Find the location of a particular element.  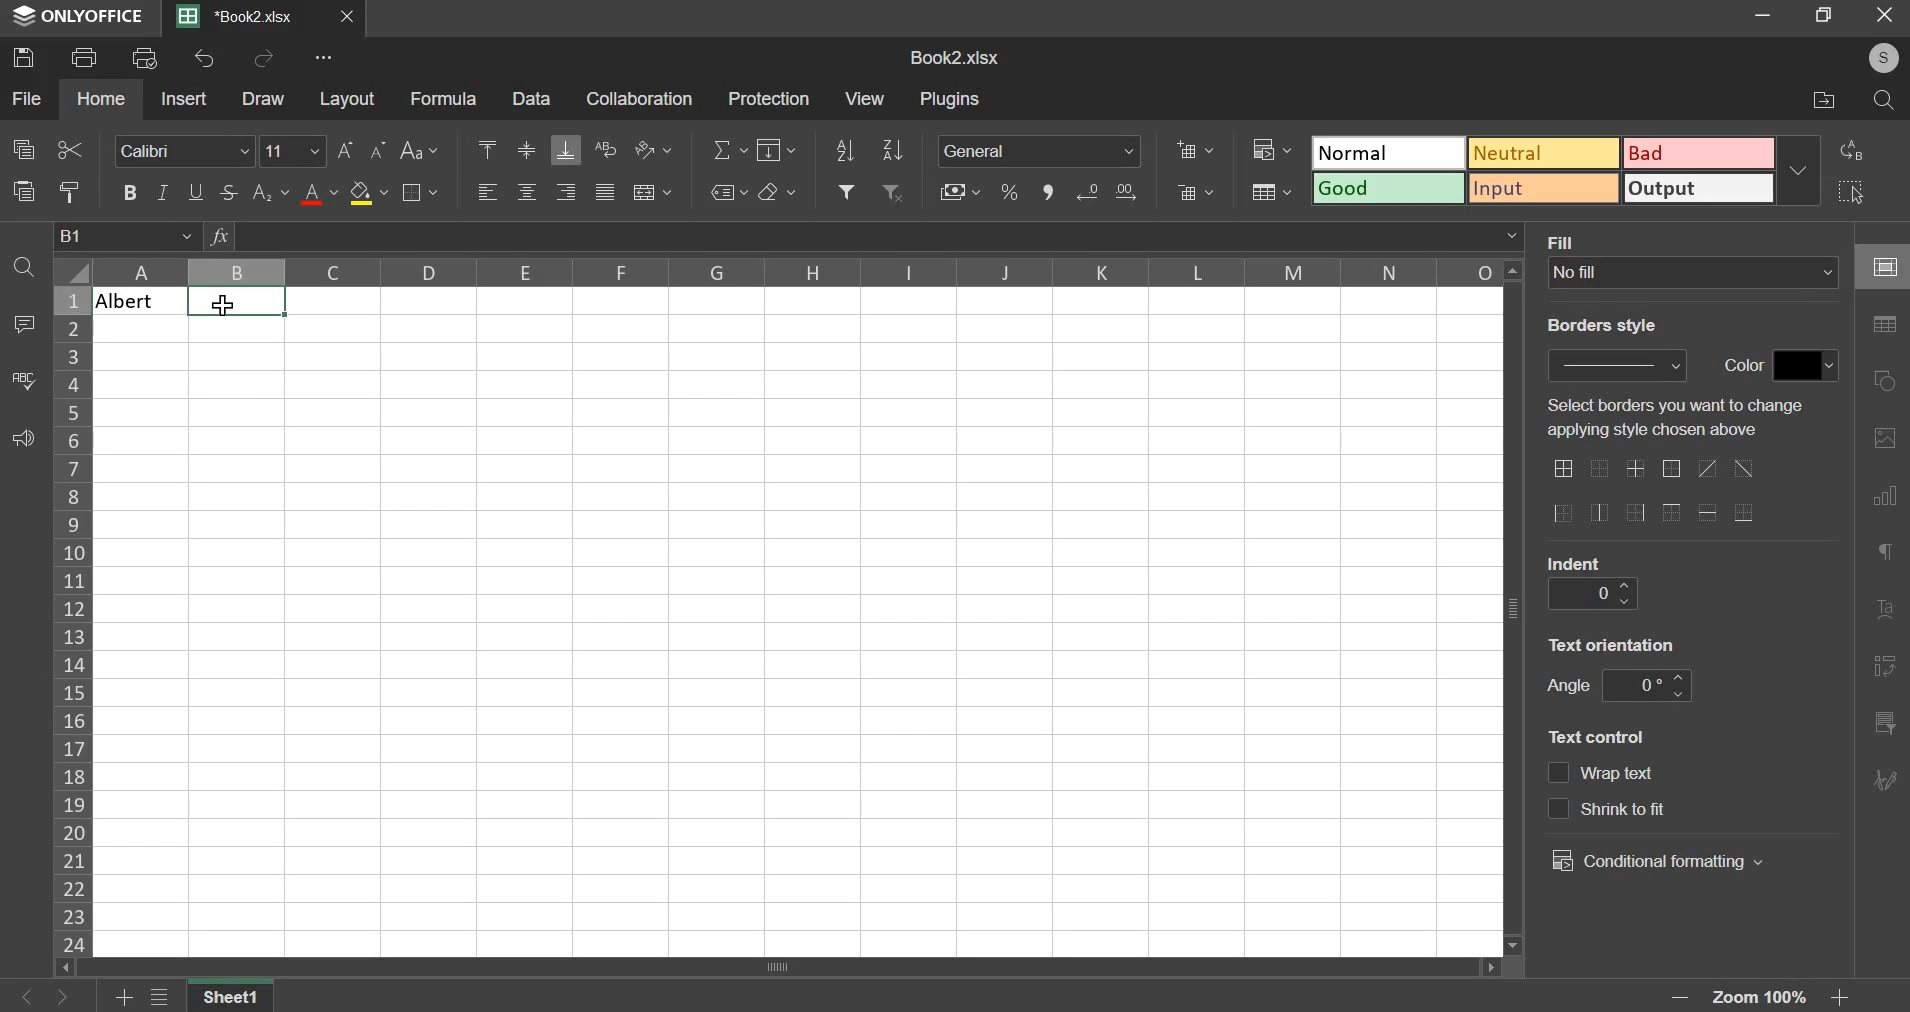

add cells is located at coordinates (1195, 148).